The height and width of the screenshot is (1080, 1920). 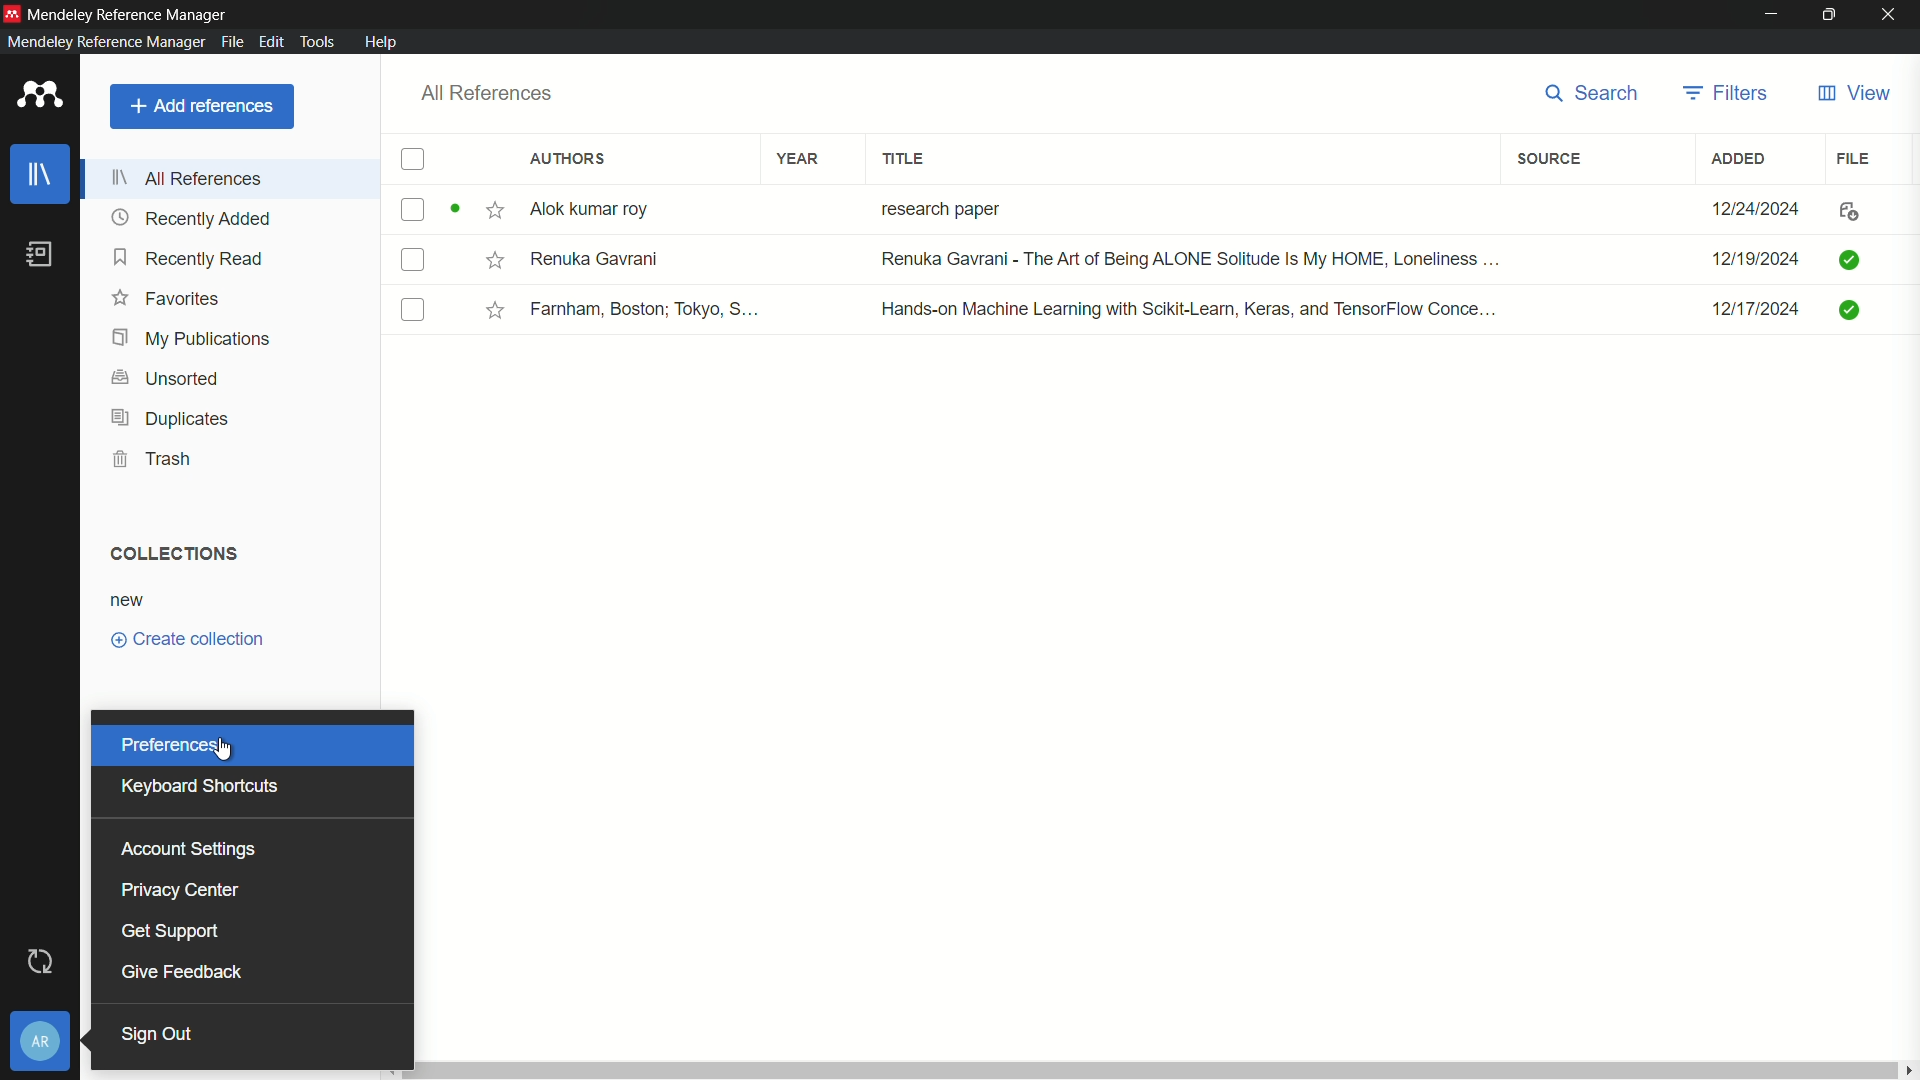 What do you see at coordinates (1211, 261) in the screenshot?
I see `book-2` at bounding box center [1211, 261].